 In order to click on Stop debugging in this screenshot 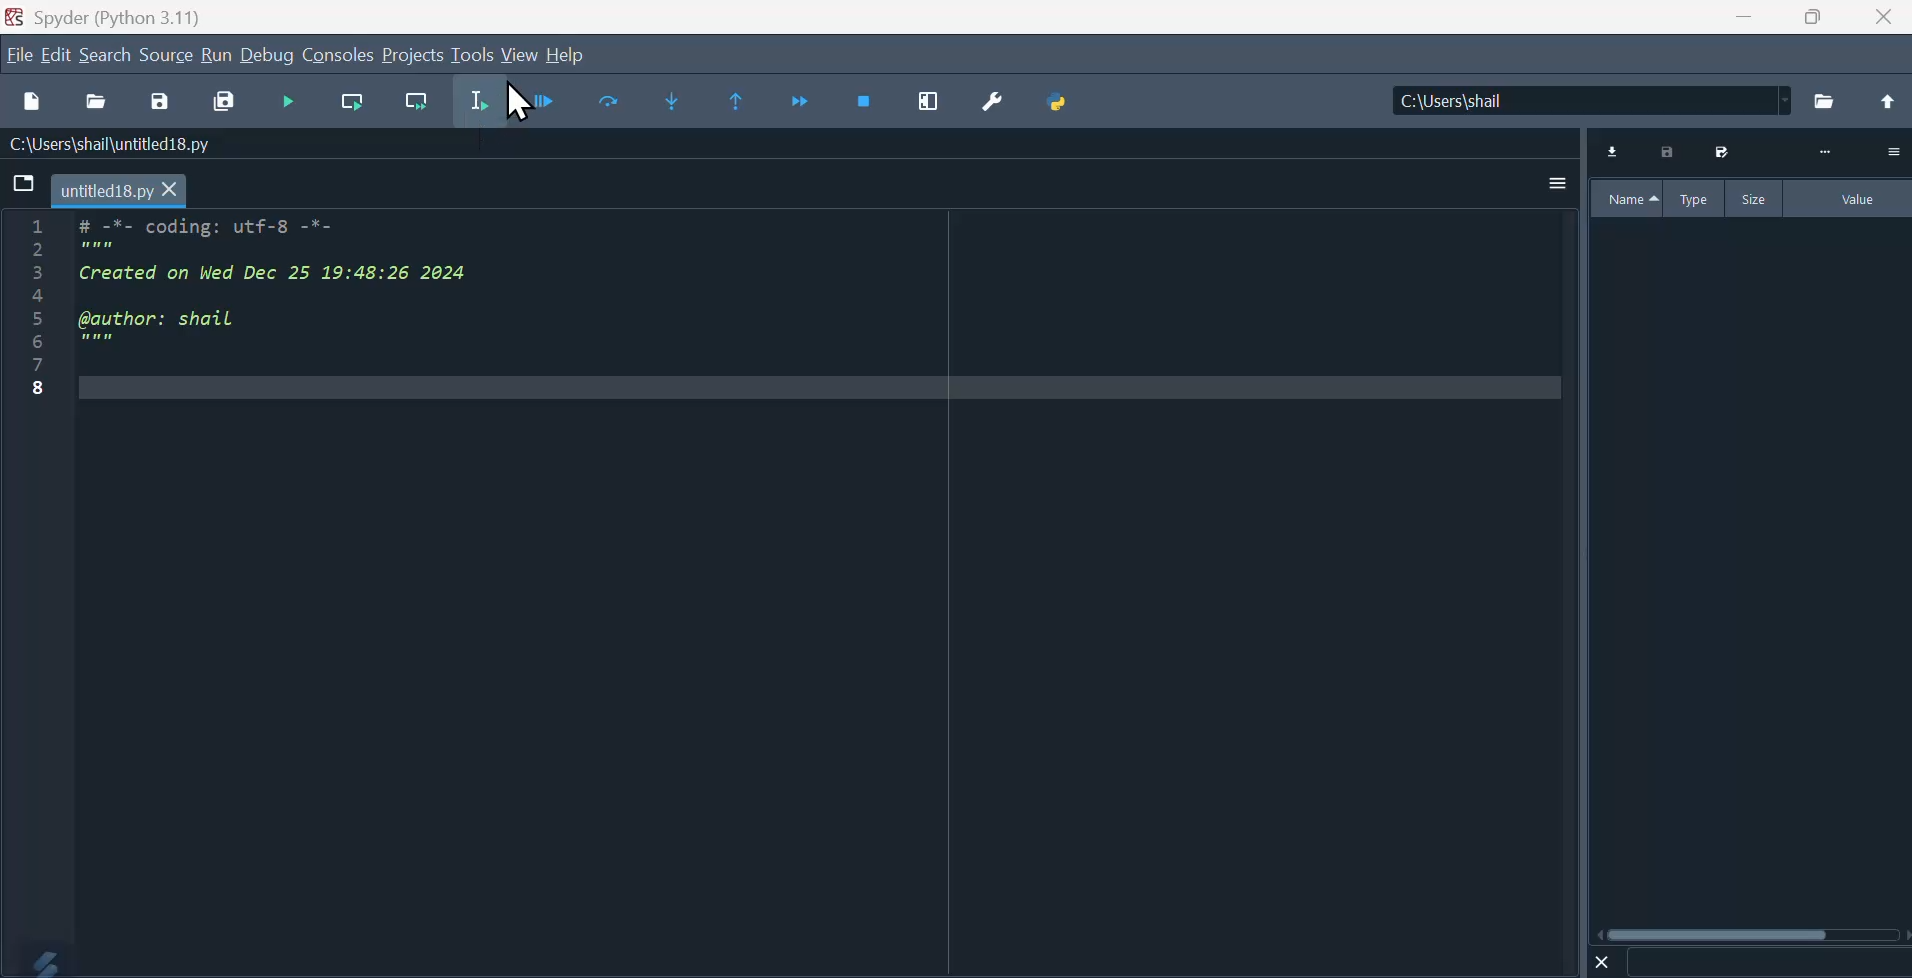, I will do `click(865, 104)`.